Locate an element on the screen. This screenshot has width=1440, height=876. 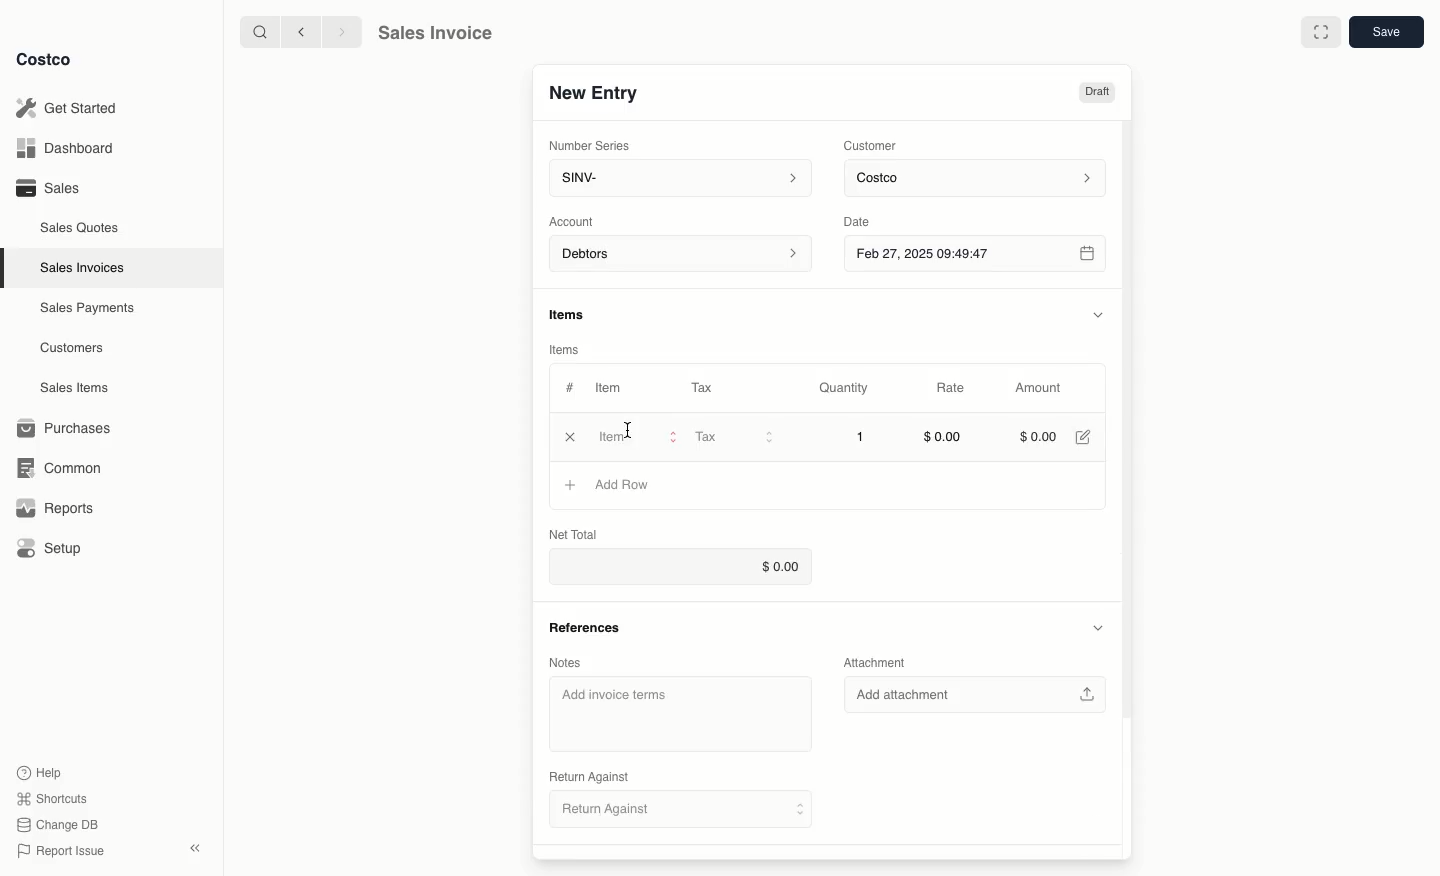
Sales Quotes is located at coordinates (81, 227).